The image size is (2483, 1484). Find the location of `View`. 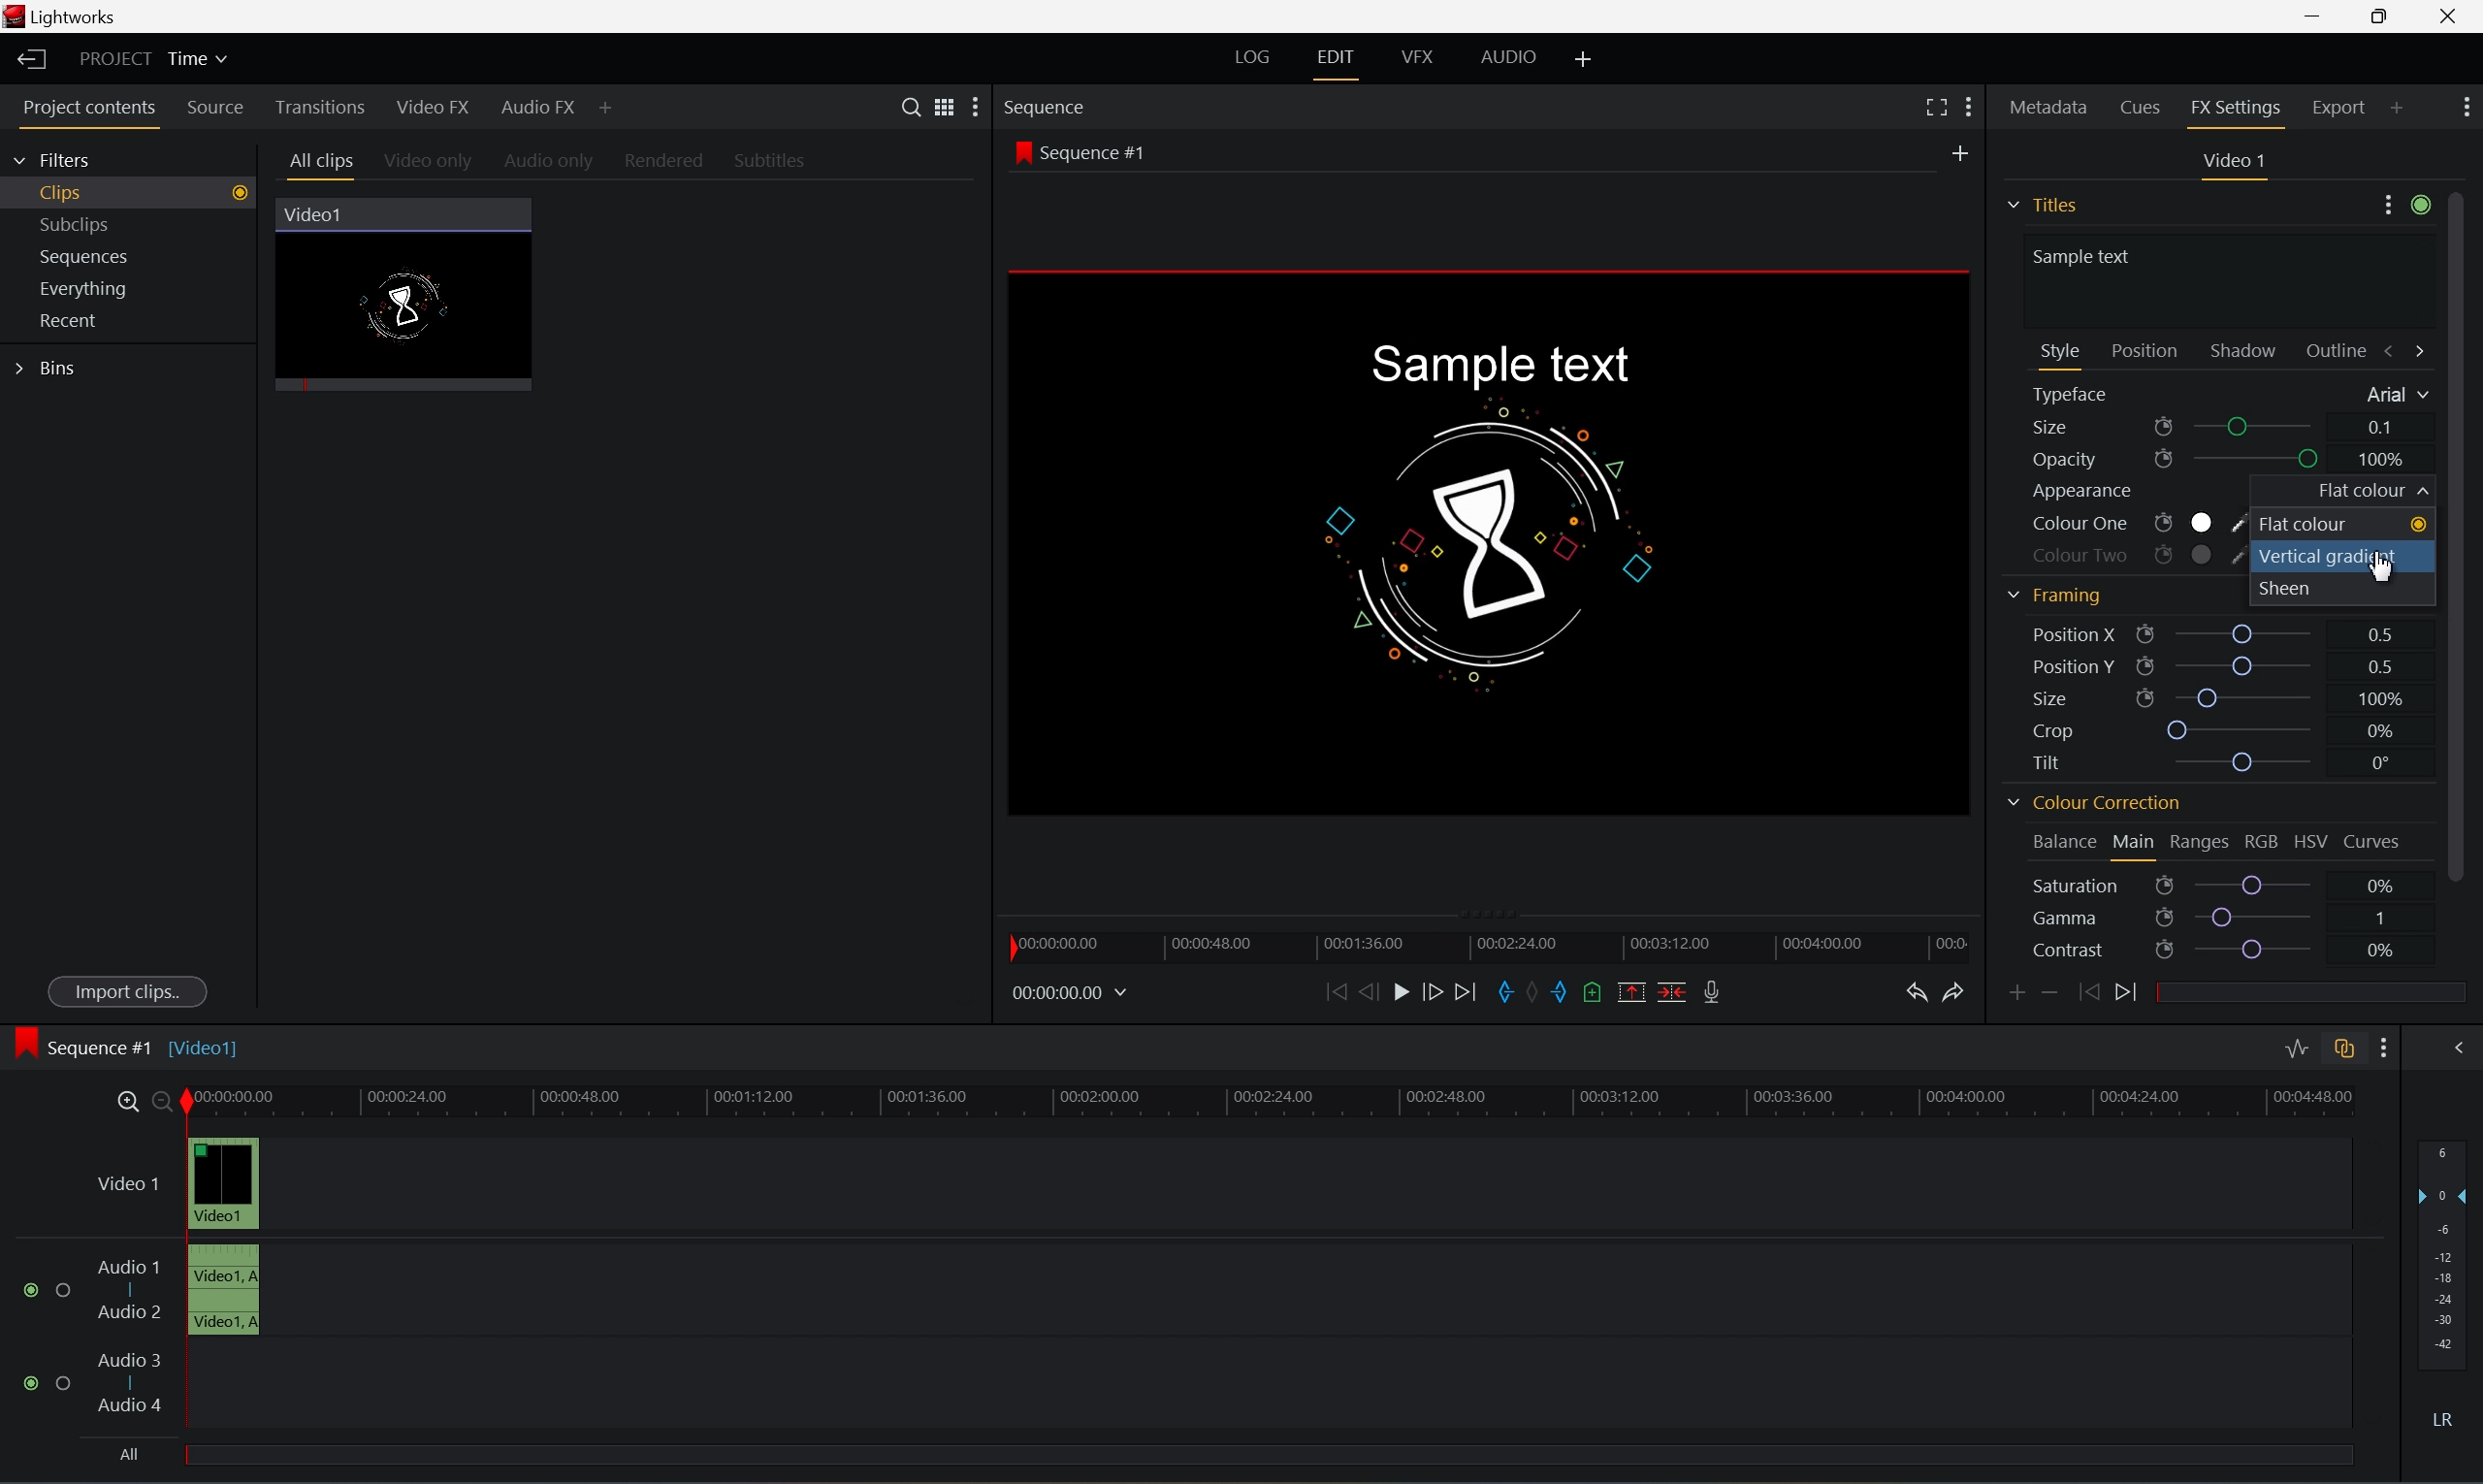

View is located at coordinates (938, 105).